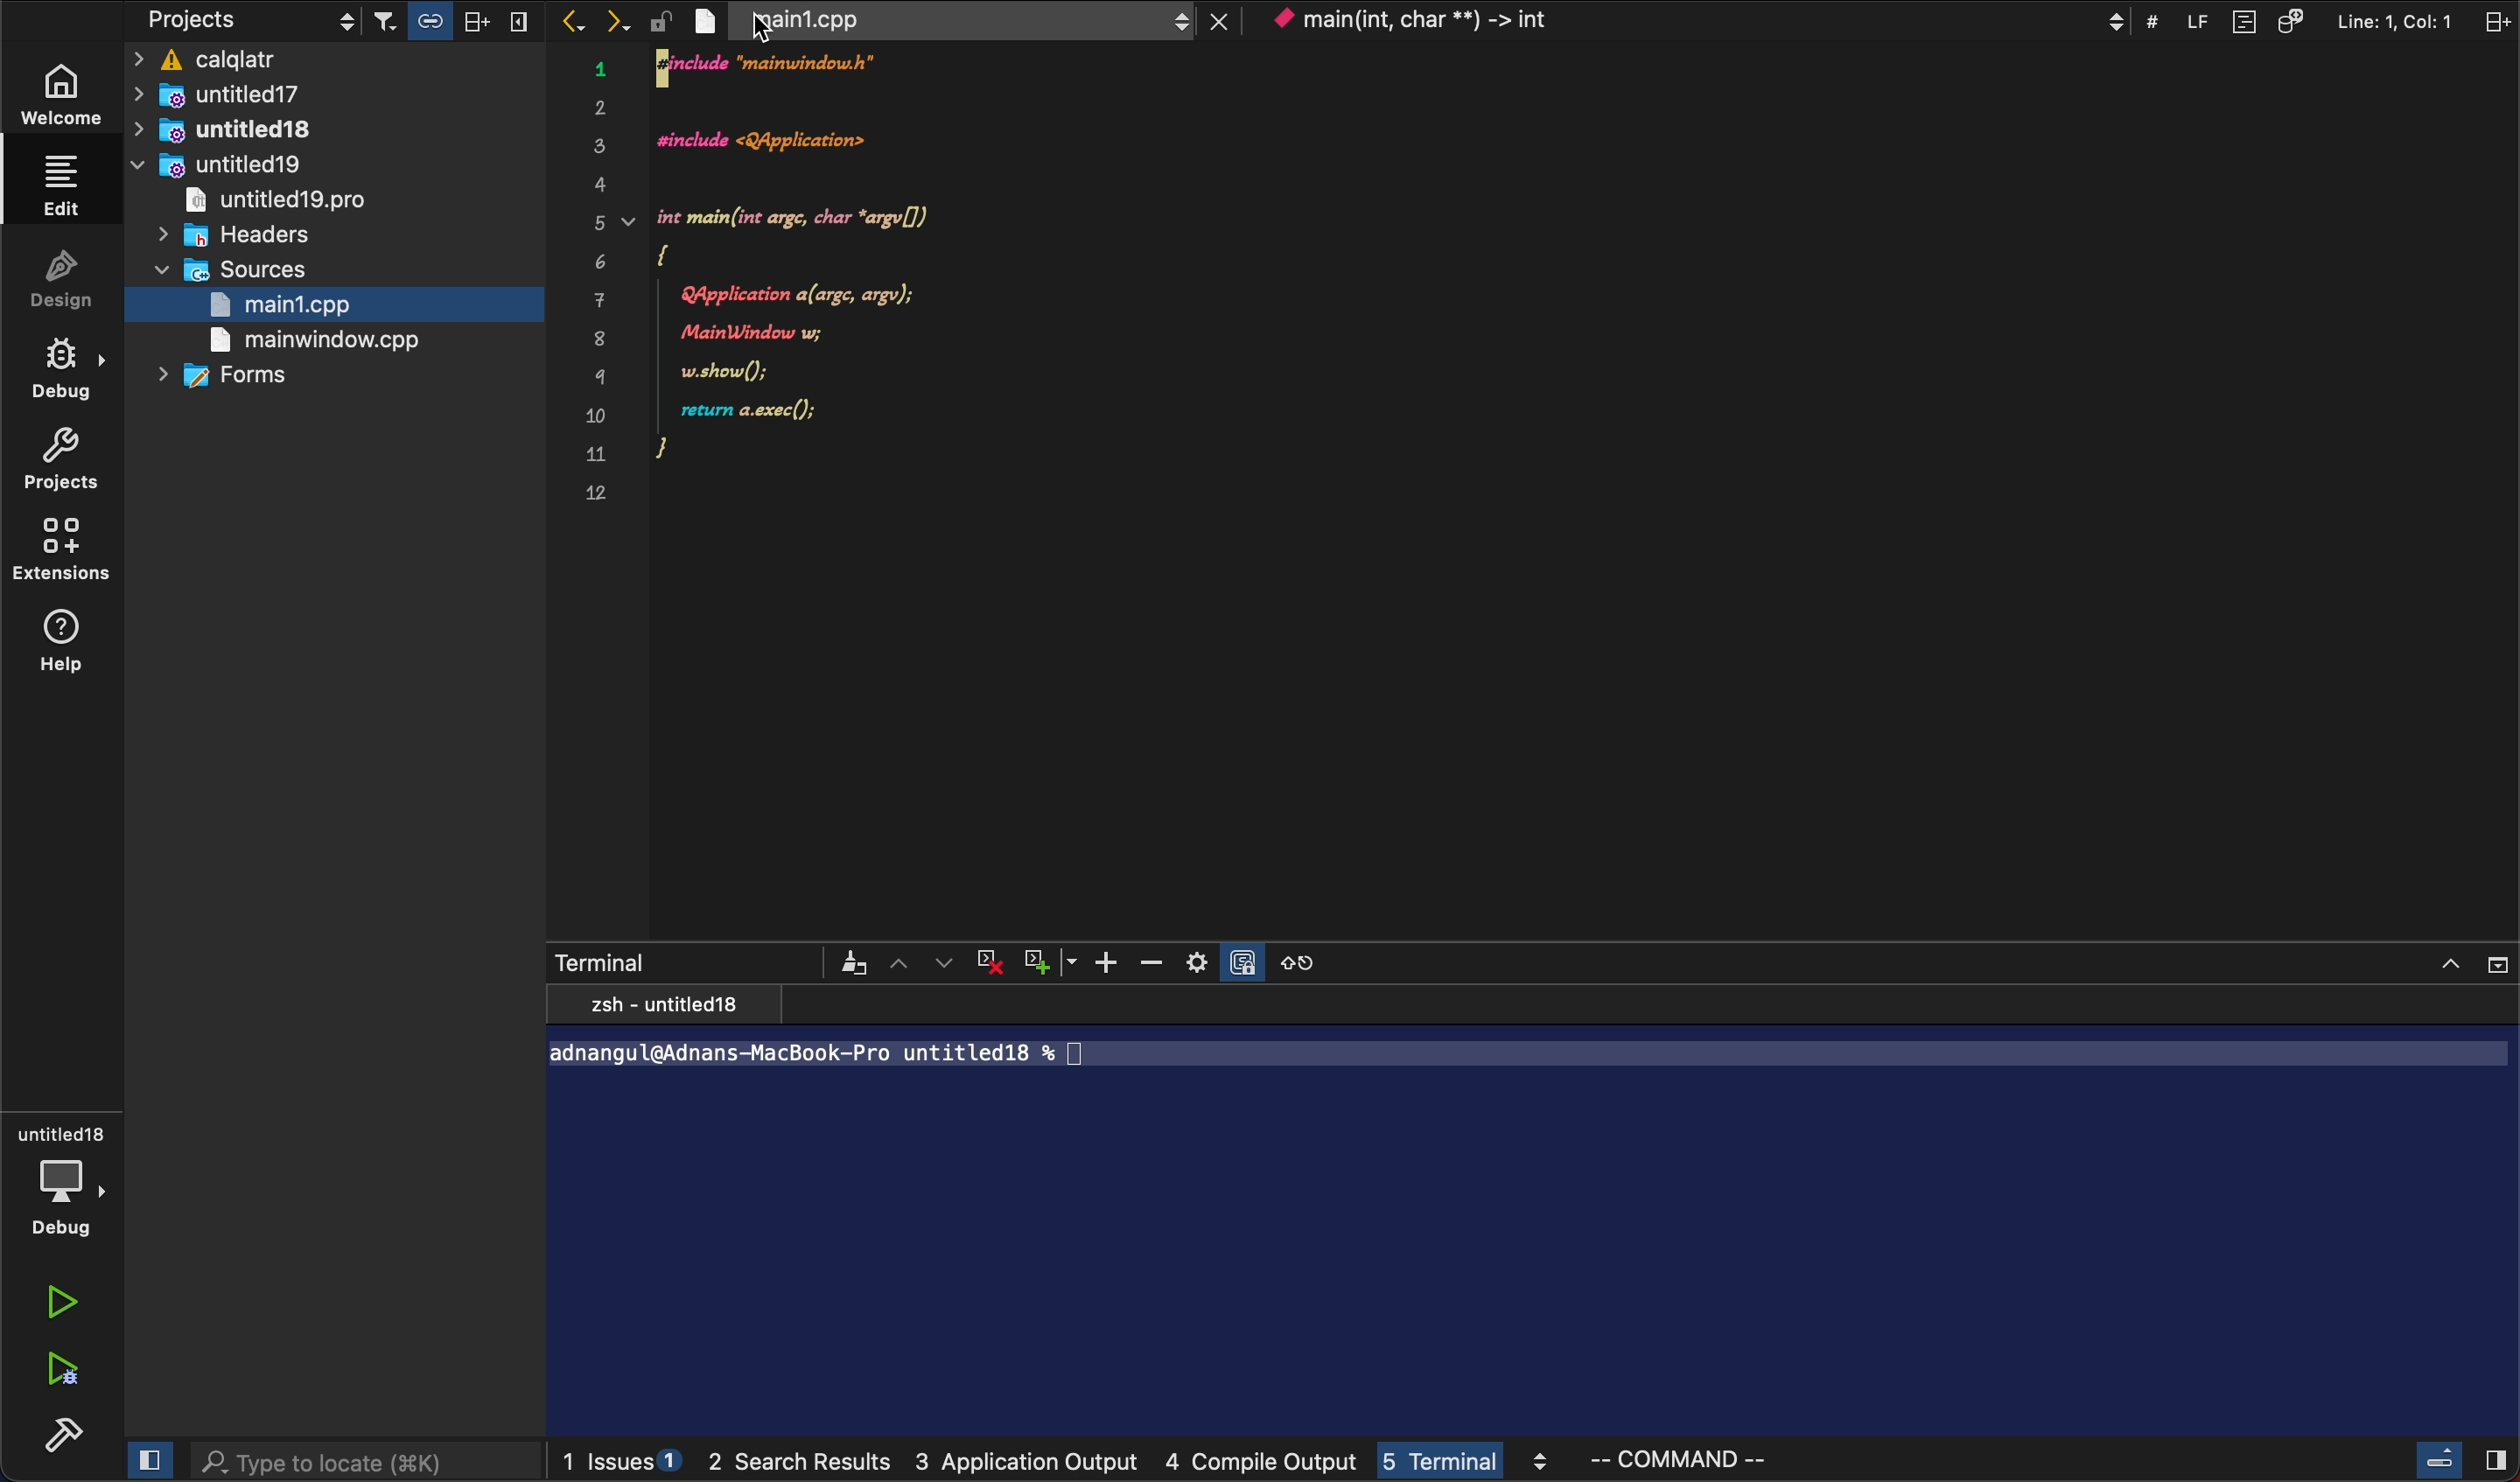 This screenshot has width=2520, height=1482. Describe the element at coordinates (1475, 1463) in the screenshot. I see `terminal` at that location.